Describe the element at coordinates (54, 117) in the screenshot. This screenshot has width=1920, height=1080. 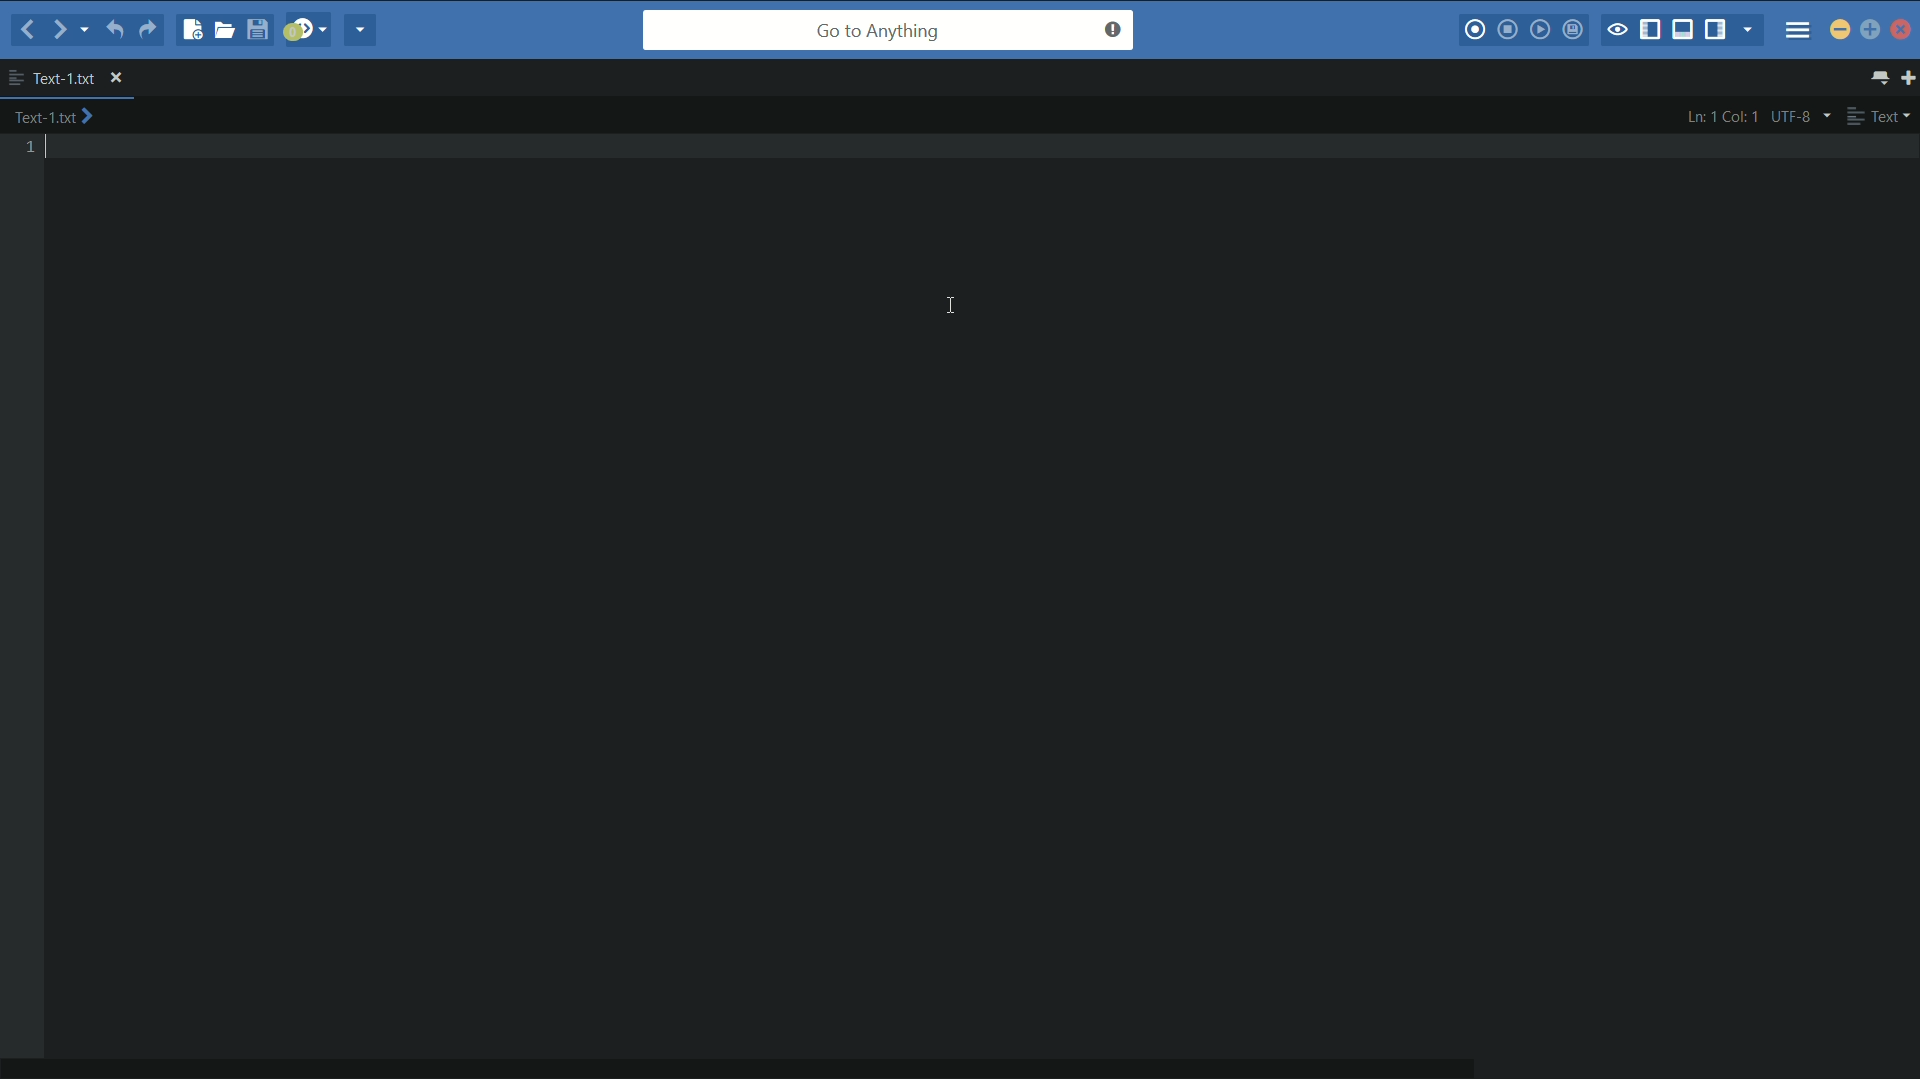
I see `text-1.txt` at that location.